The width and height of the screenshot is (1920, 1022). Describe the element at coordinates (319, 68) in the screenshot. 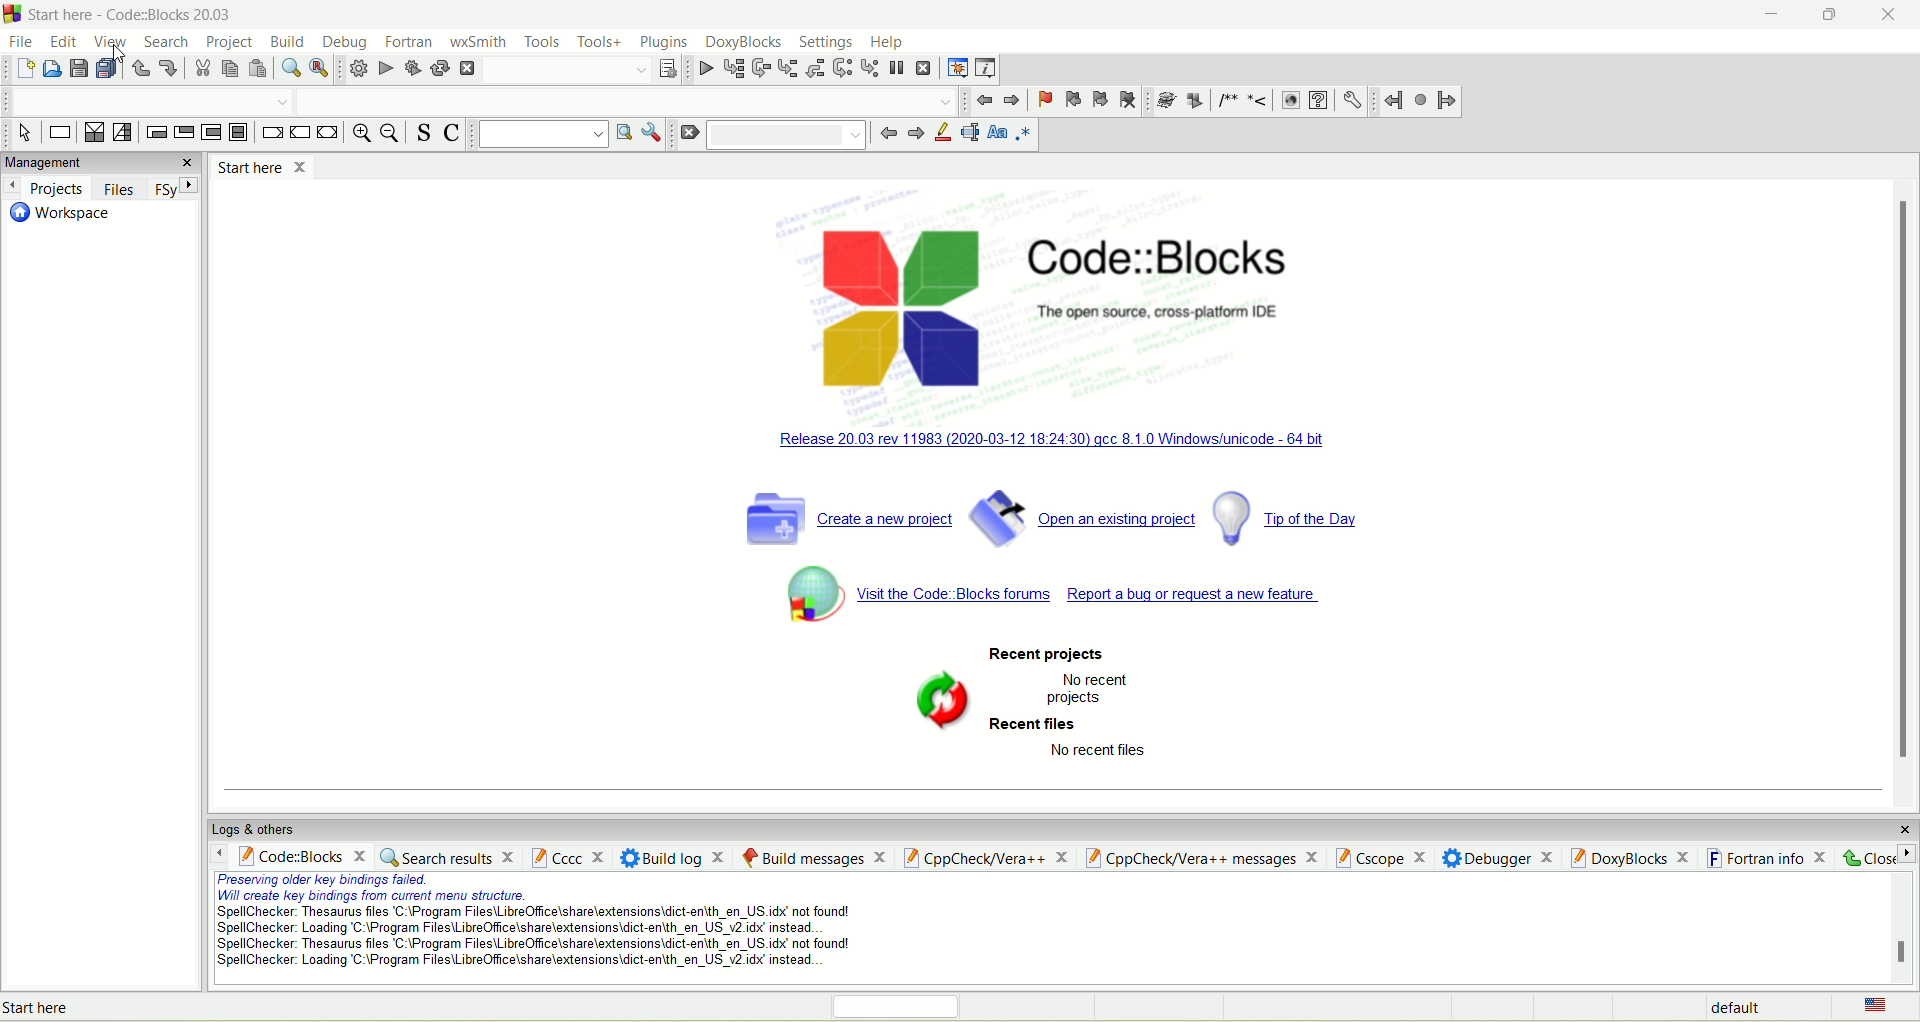

I see `replace` at that location.